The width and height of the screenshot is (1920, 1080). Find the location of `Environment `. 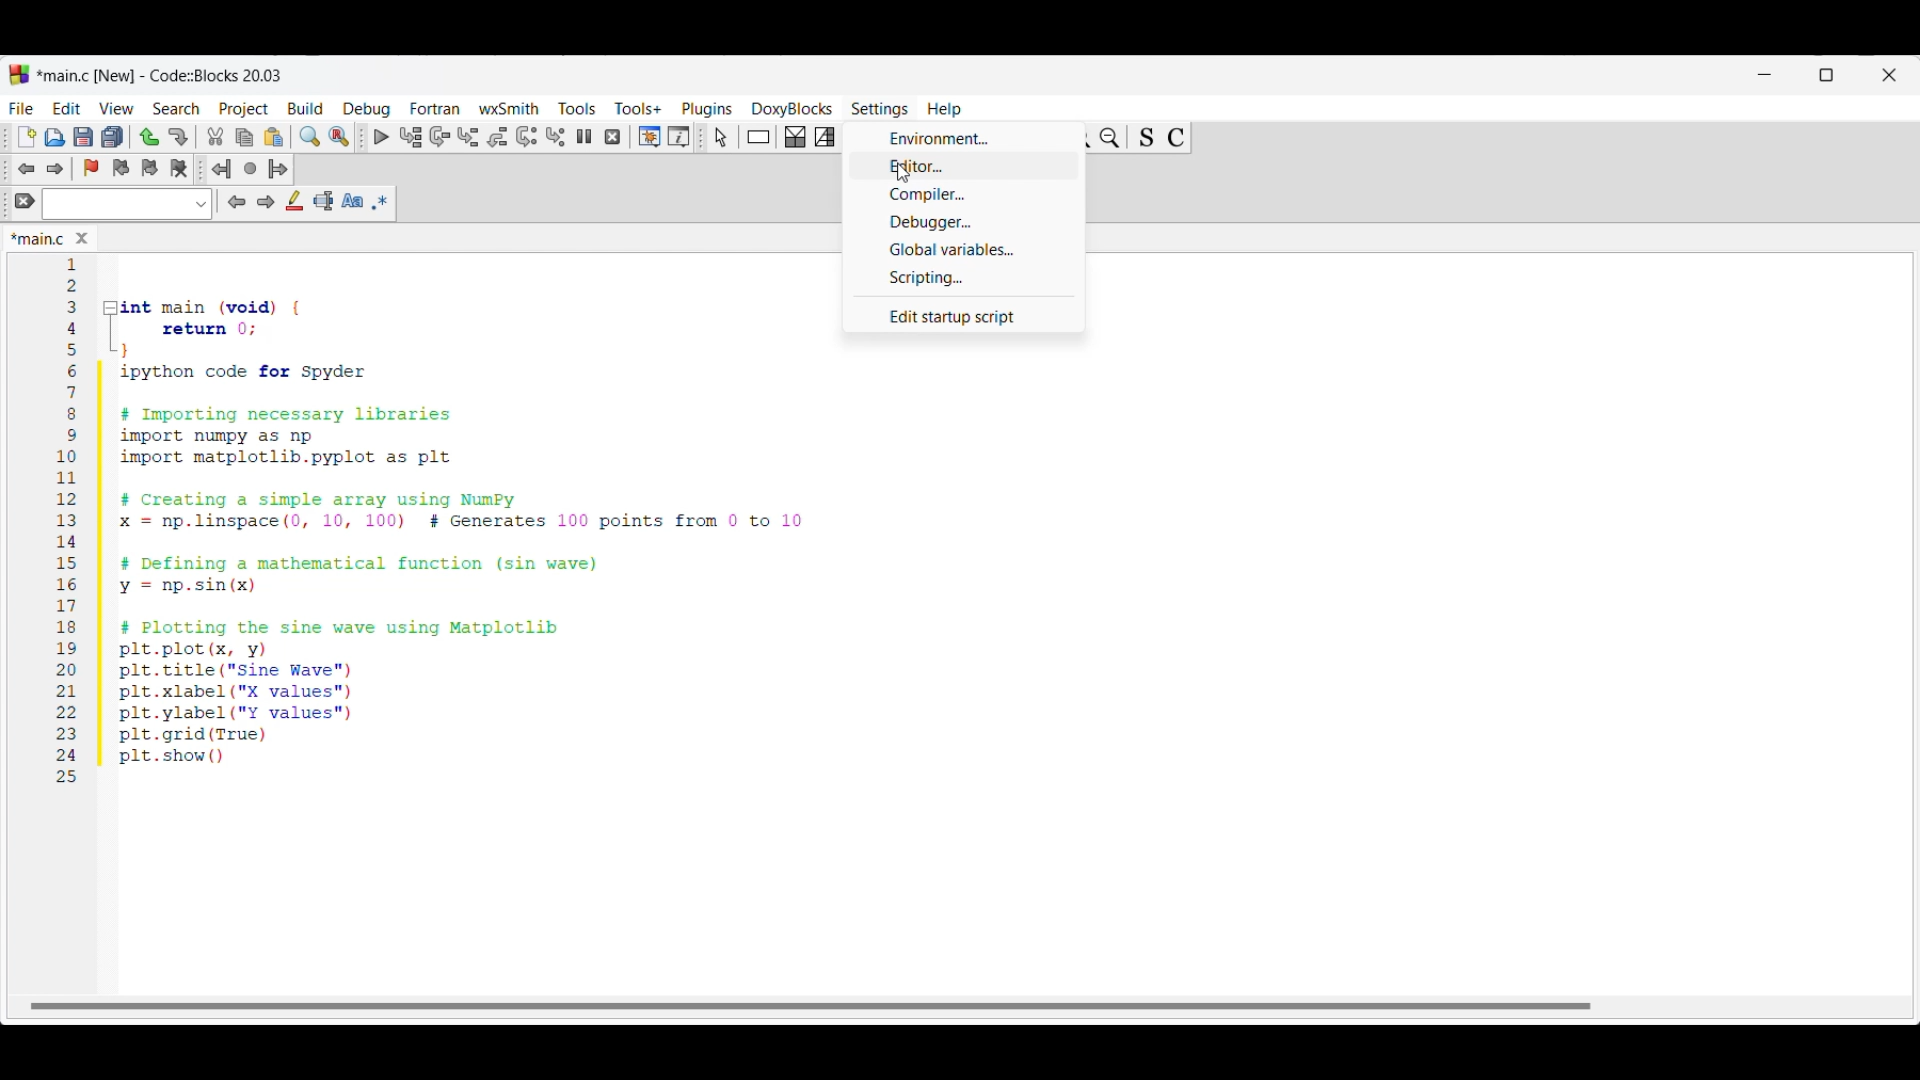

Environment  is located at coordinates (967, 138).